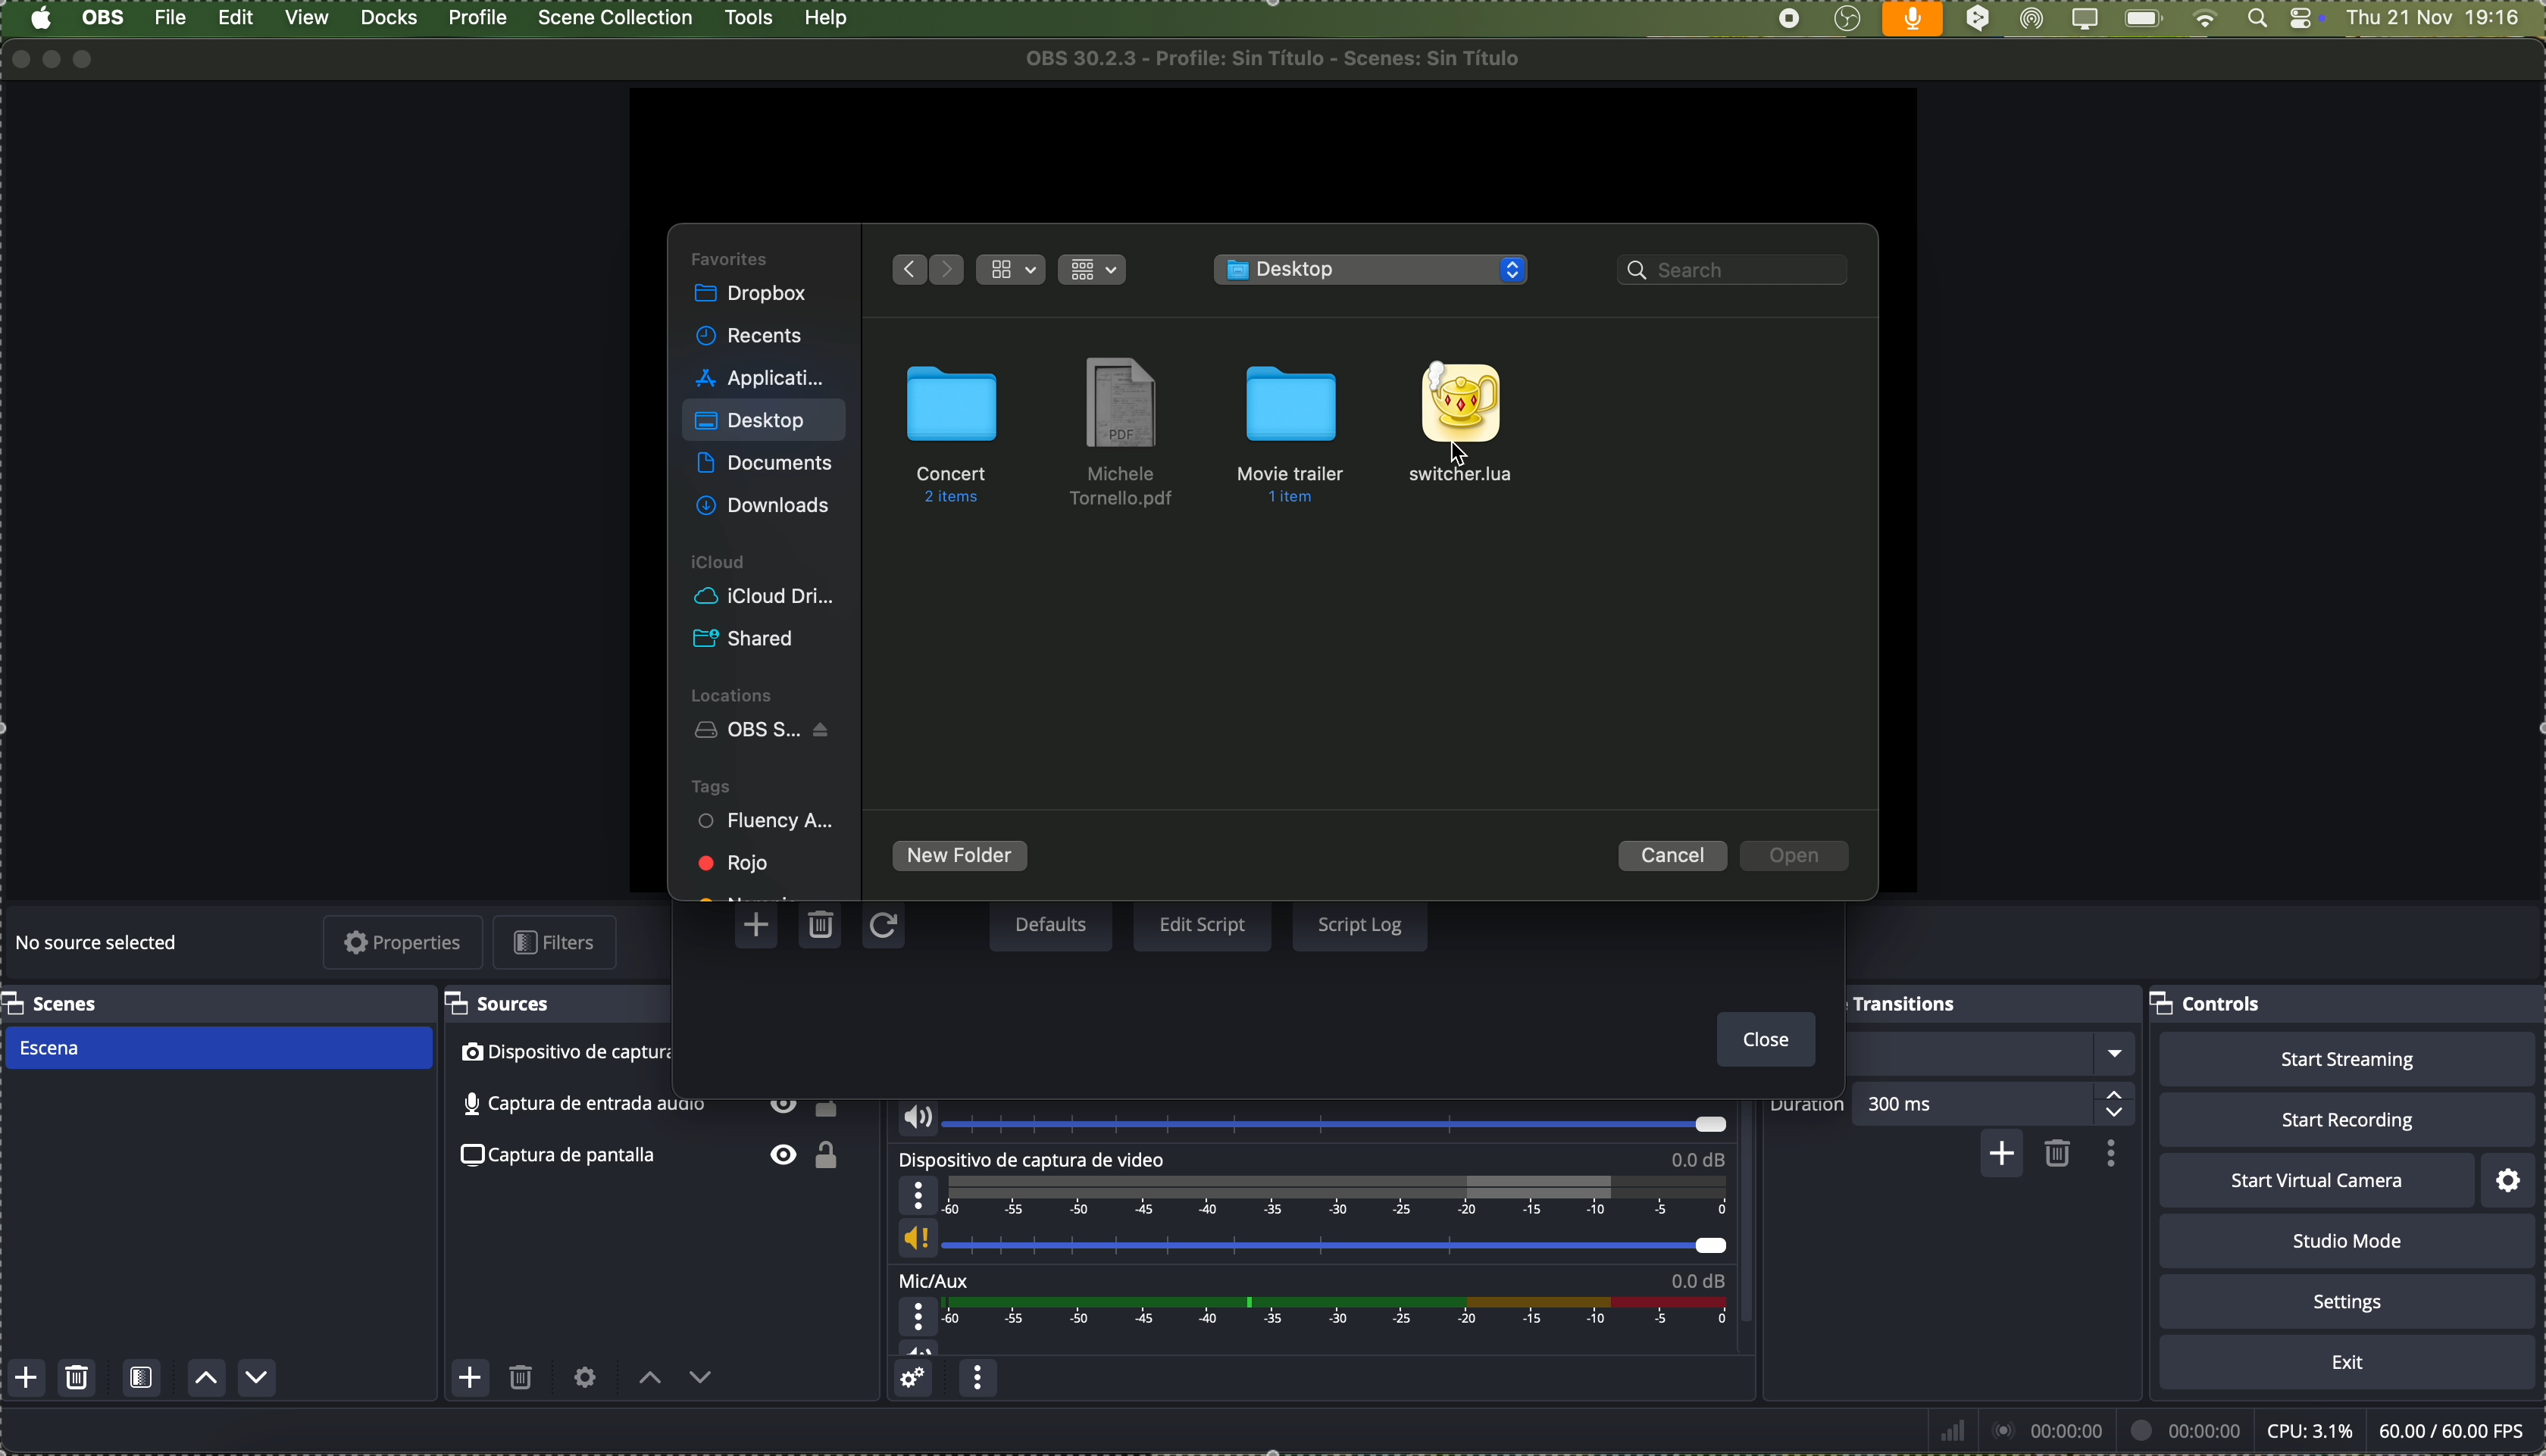 The width and height of the screenshot is (2546, 1456). Describe the element at coordinates (737, 862) in the screenshot. I see `red tag` at that location.